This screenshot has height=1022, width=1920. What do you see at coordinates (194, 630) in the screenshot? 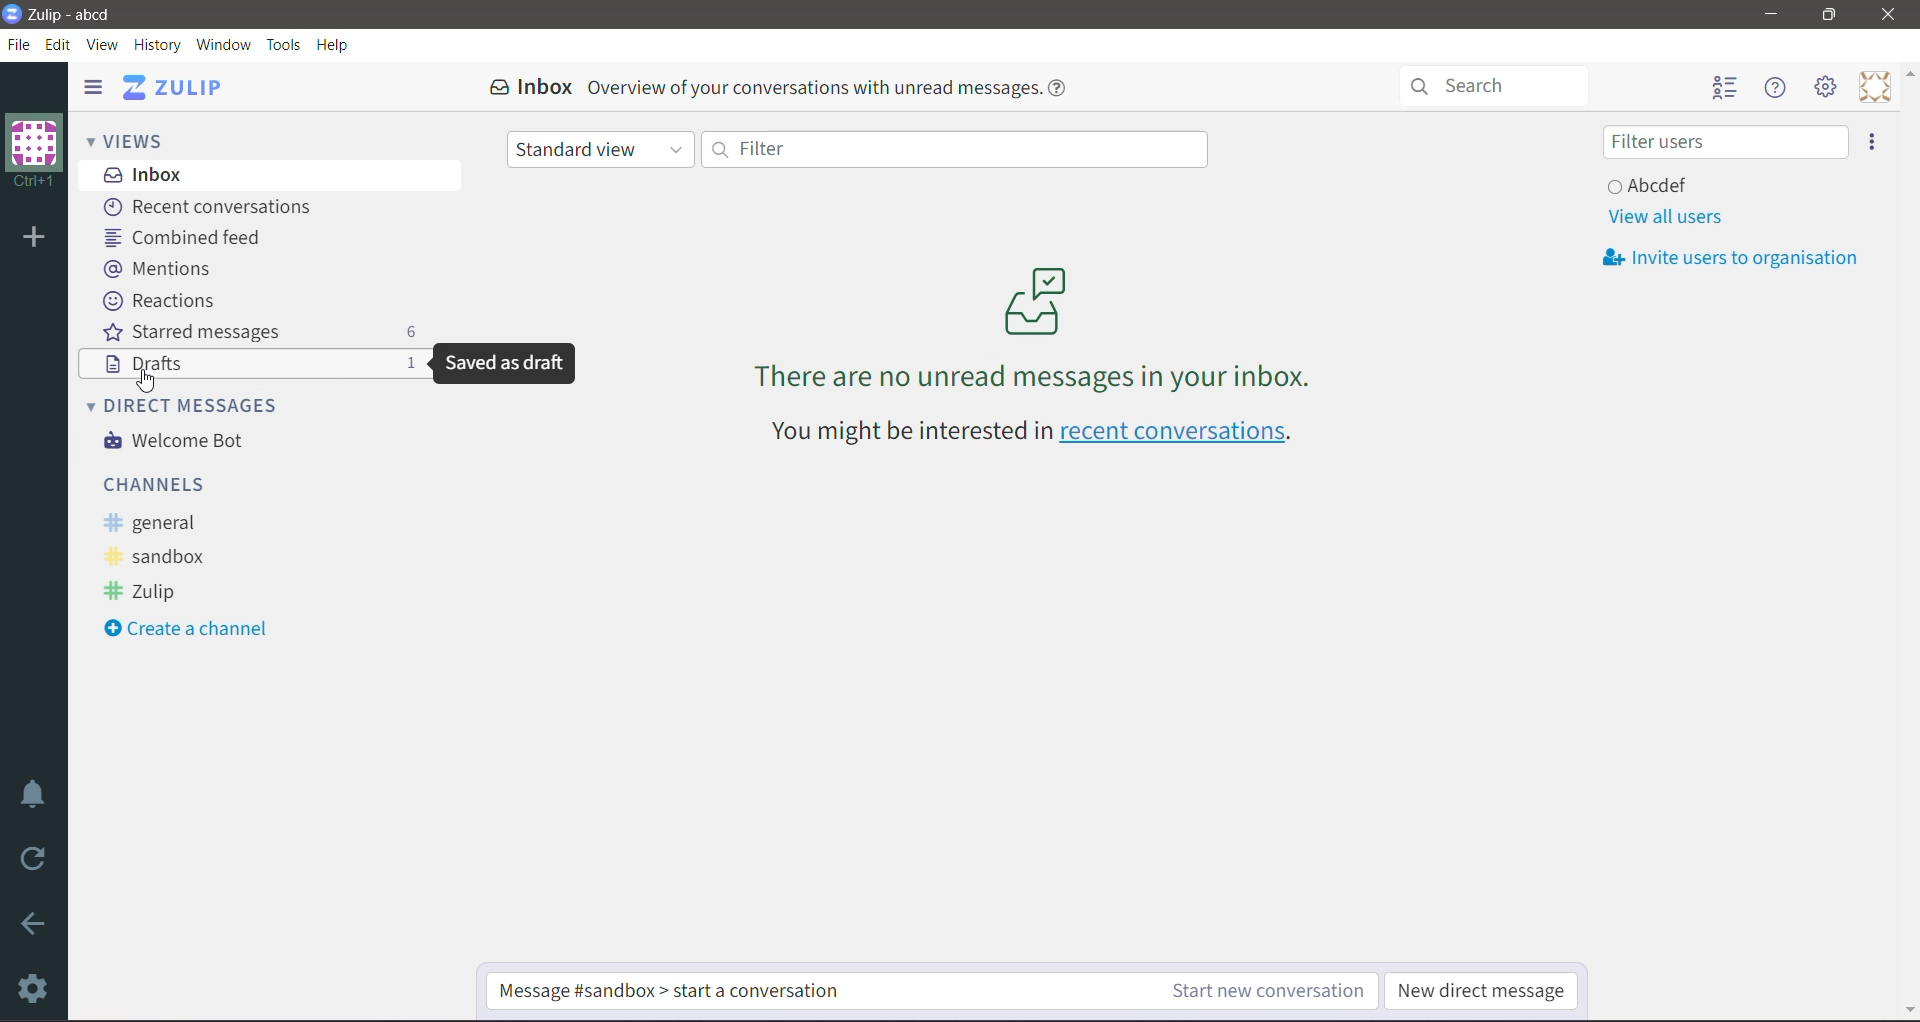
I see `Create a Channel` at bounding box center [194, 630].